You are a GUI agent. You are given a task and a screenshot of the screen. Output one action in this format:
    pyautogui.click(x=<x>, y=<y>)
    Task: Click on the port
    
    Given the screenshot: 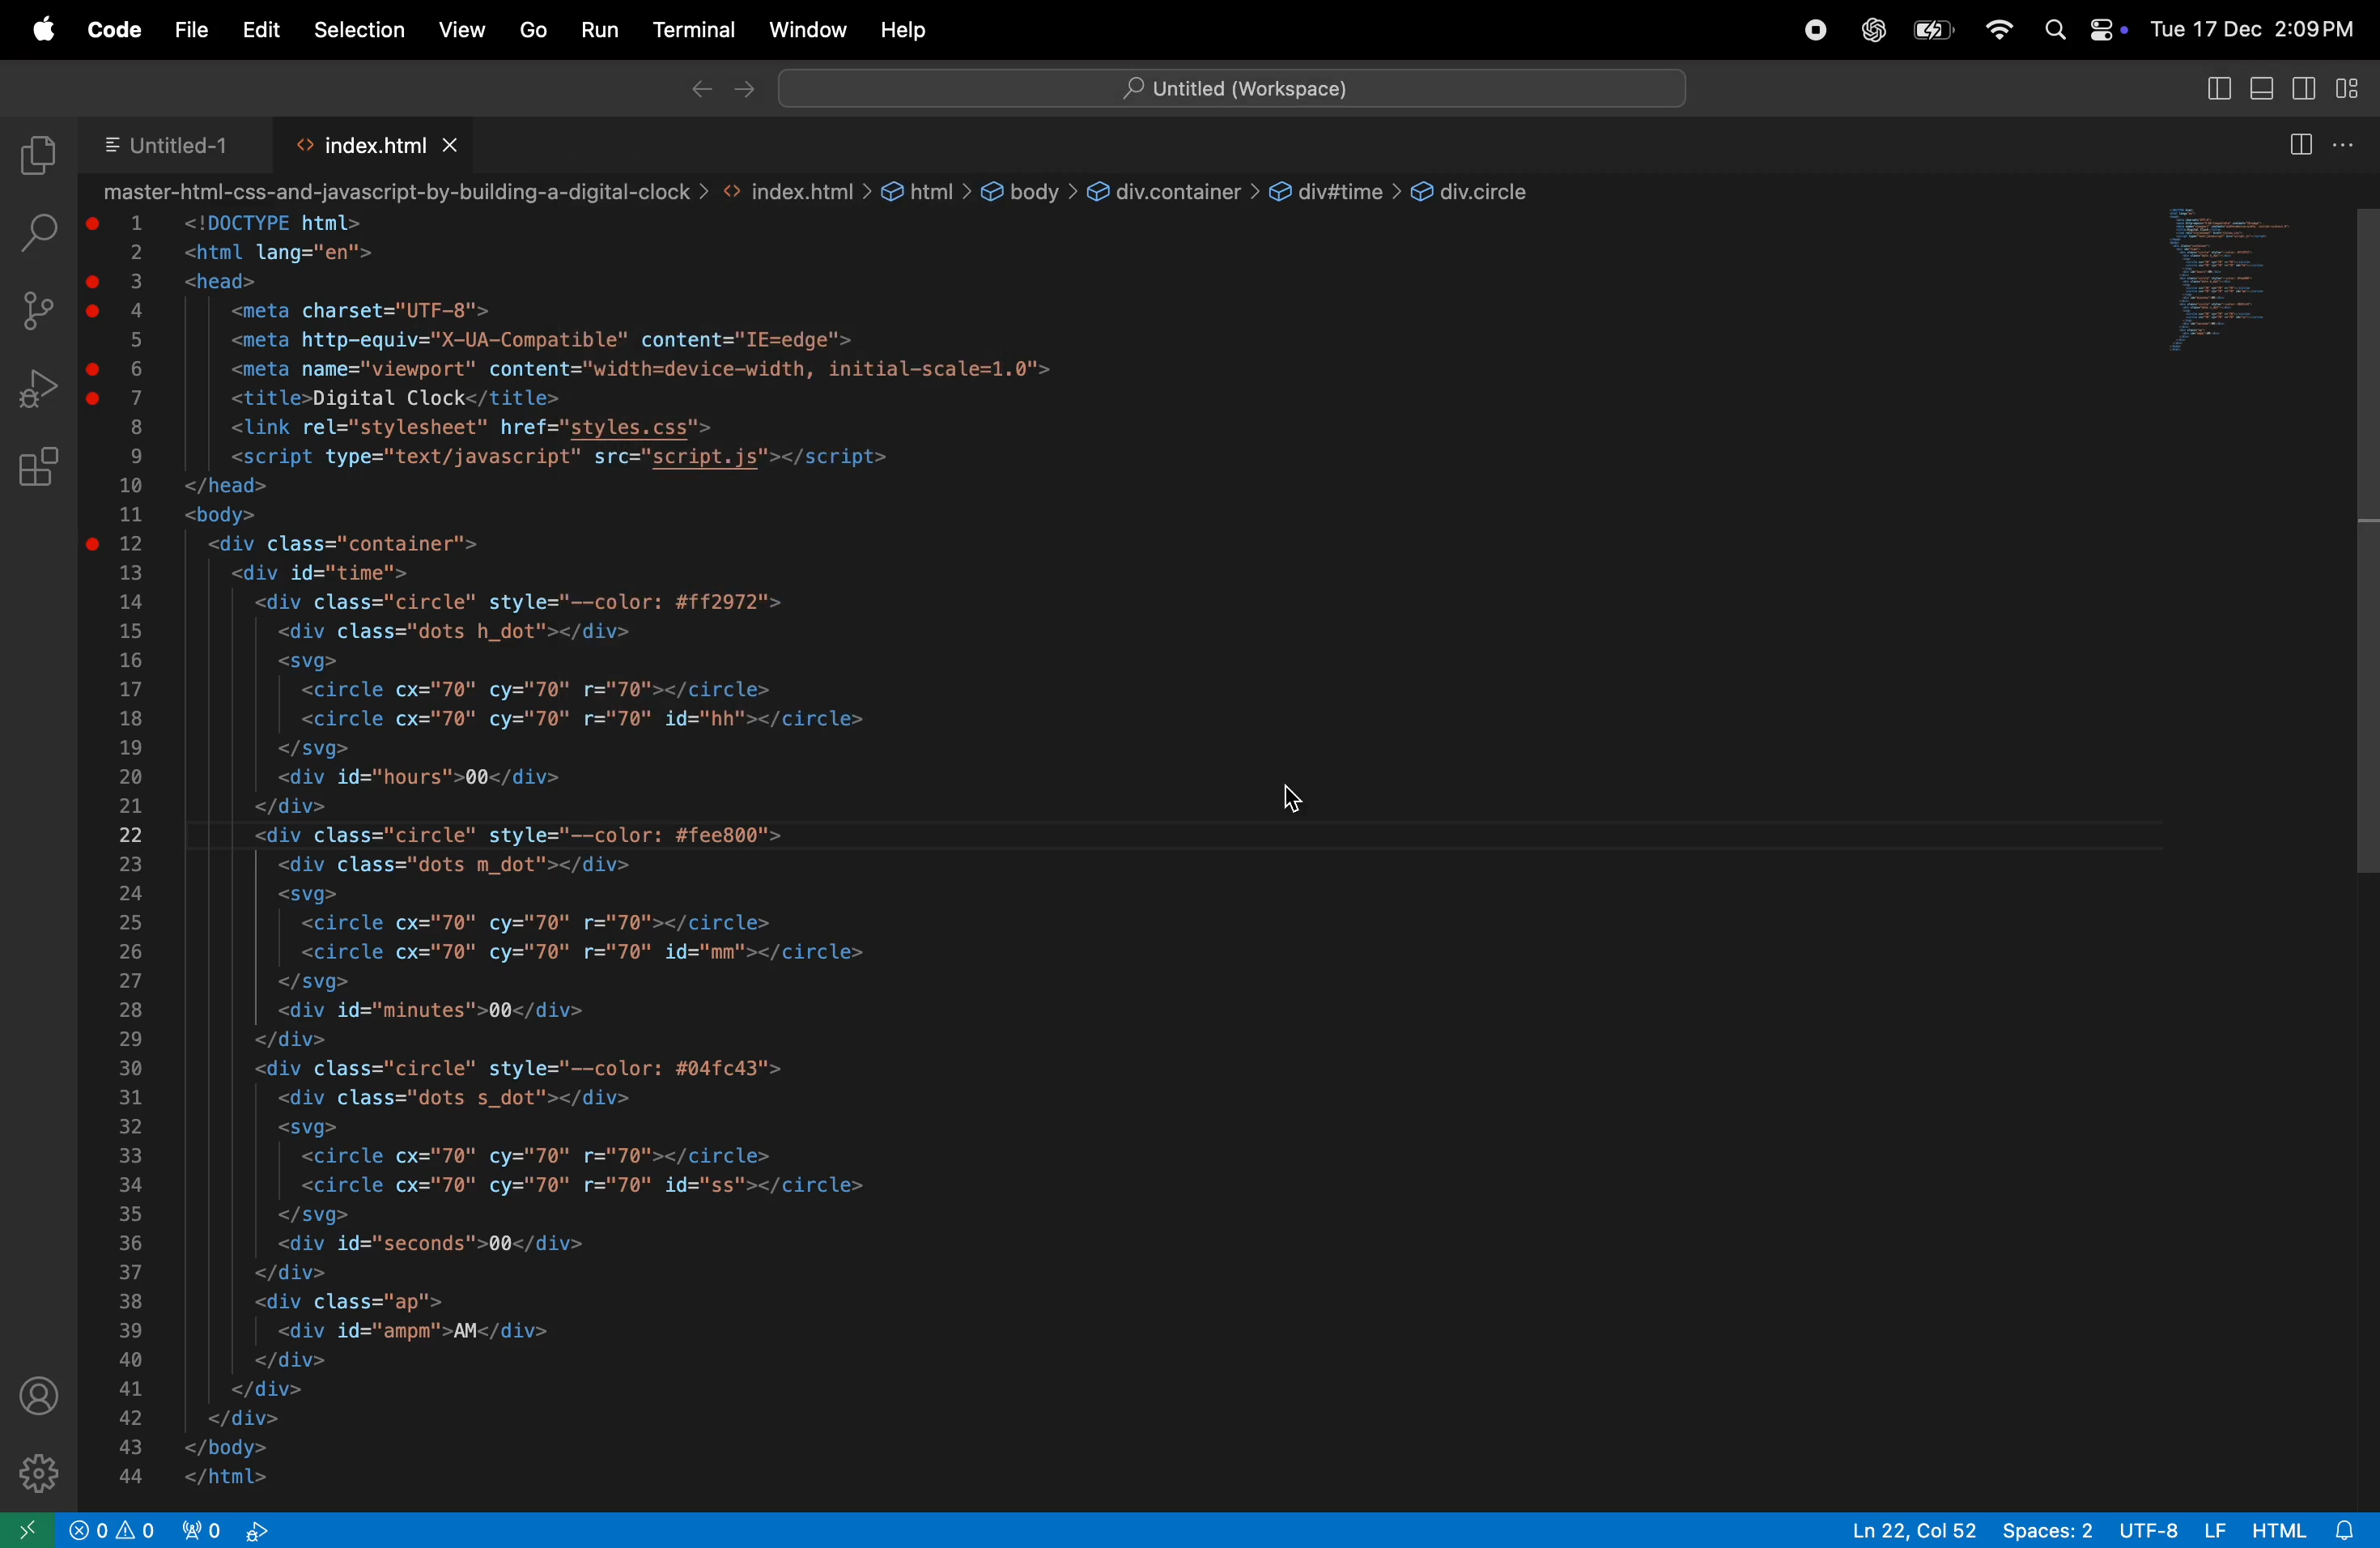 What is the action you would take?
    pyautogui.click(x=206, y=1531)
    